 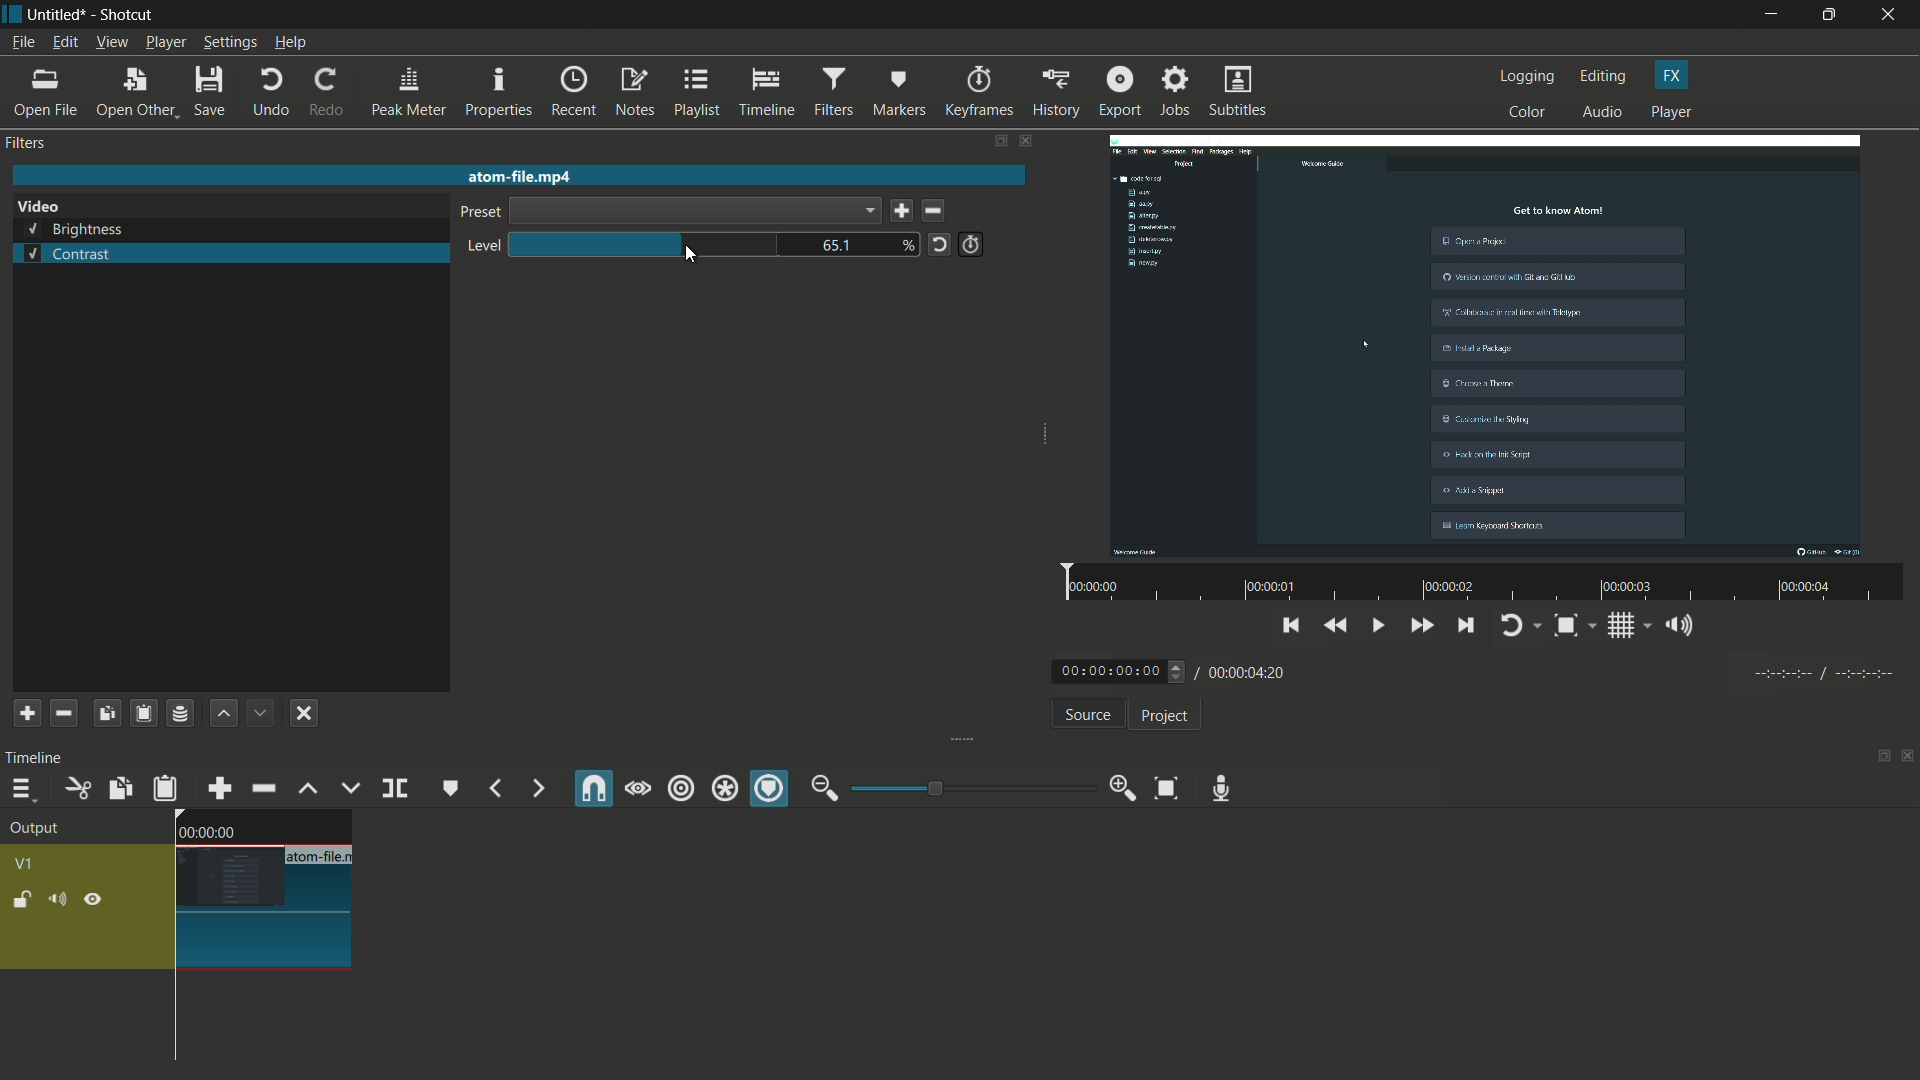 I want to click on color, so click(x=1528, y=111).